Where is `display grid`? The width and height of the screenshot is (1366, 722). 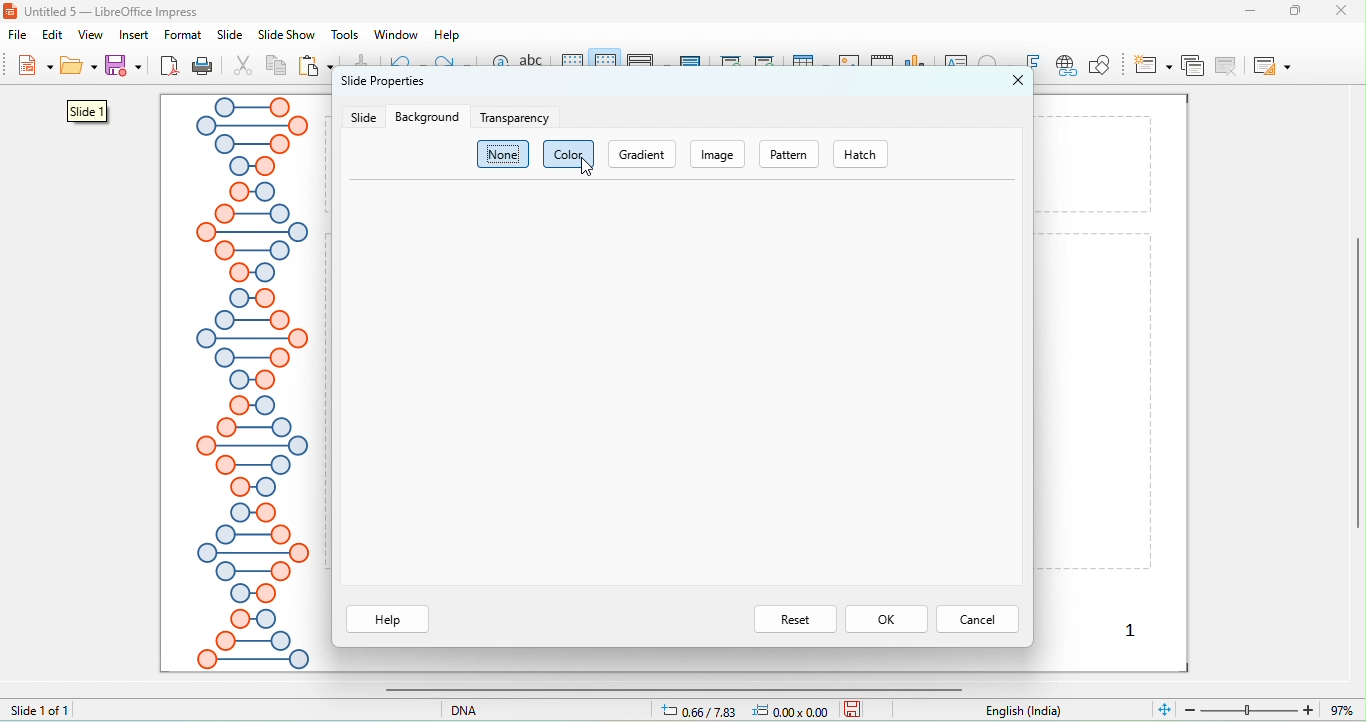 display grid is located at coordinates (573, 64).